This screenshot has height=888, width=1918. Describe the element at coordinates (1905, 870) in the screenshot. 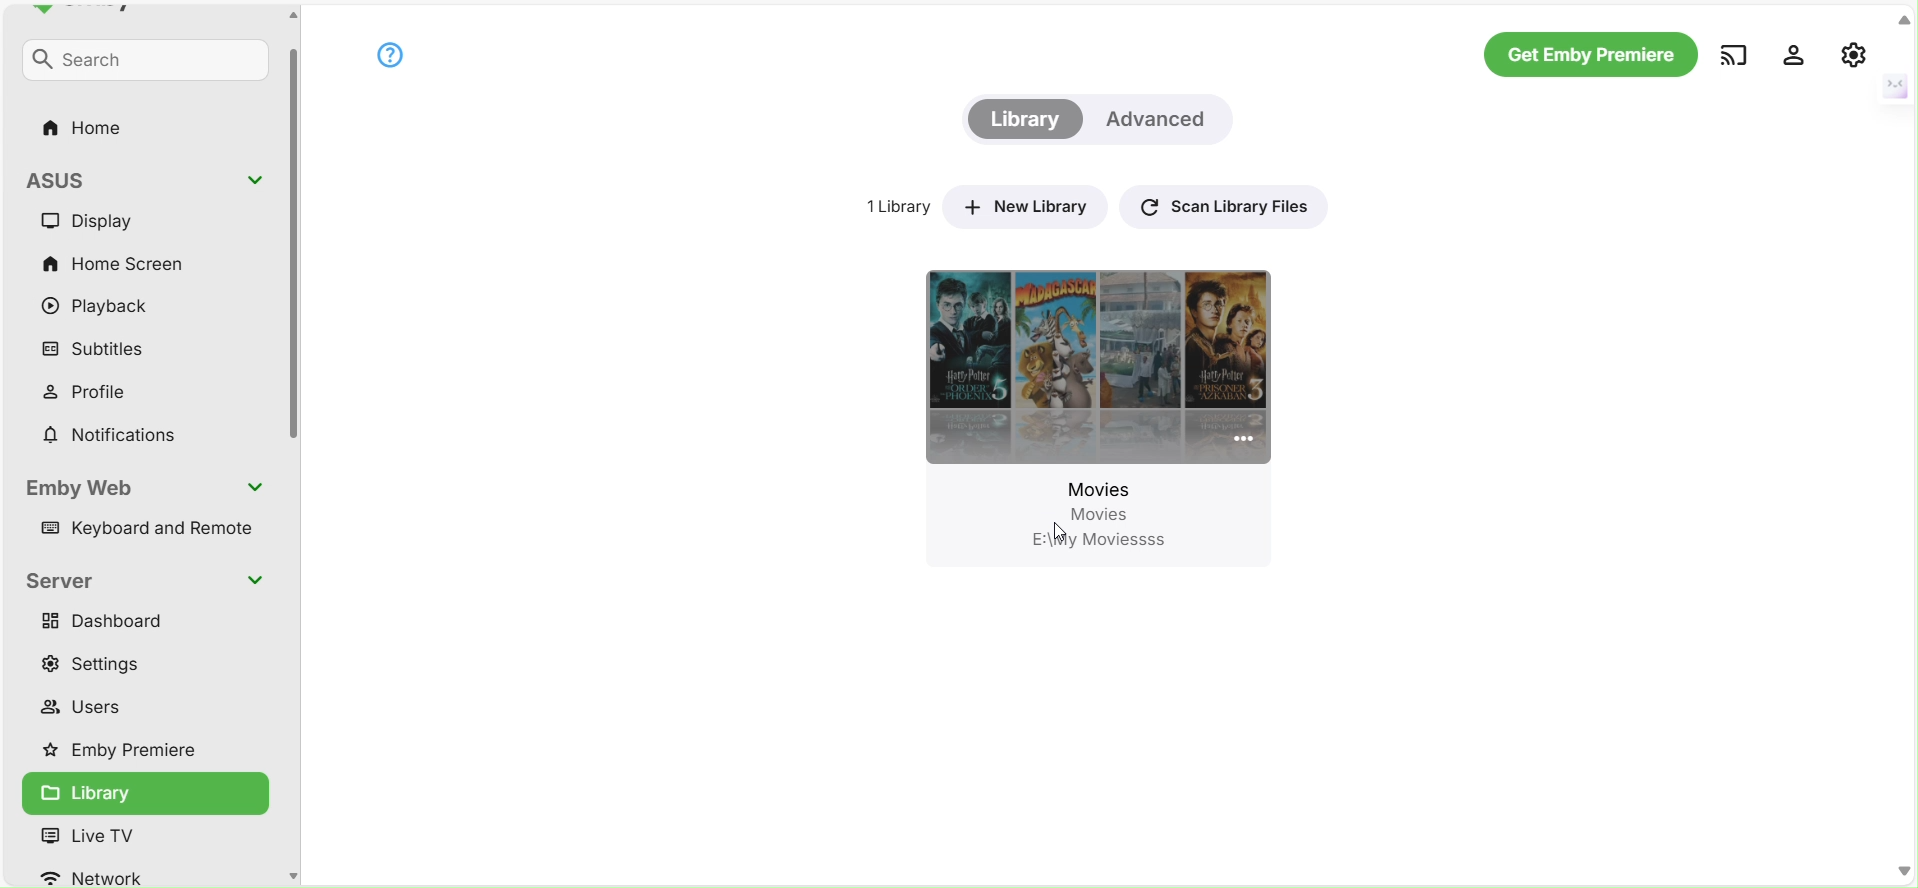

I see `move down` at that location.